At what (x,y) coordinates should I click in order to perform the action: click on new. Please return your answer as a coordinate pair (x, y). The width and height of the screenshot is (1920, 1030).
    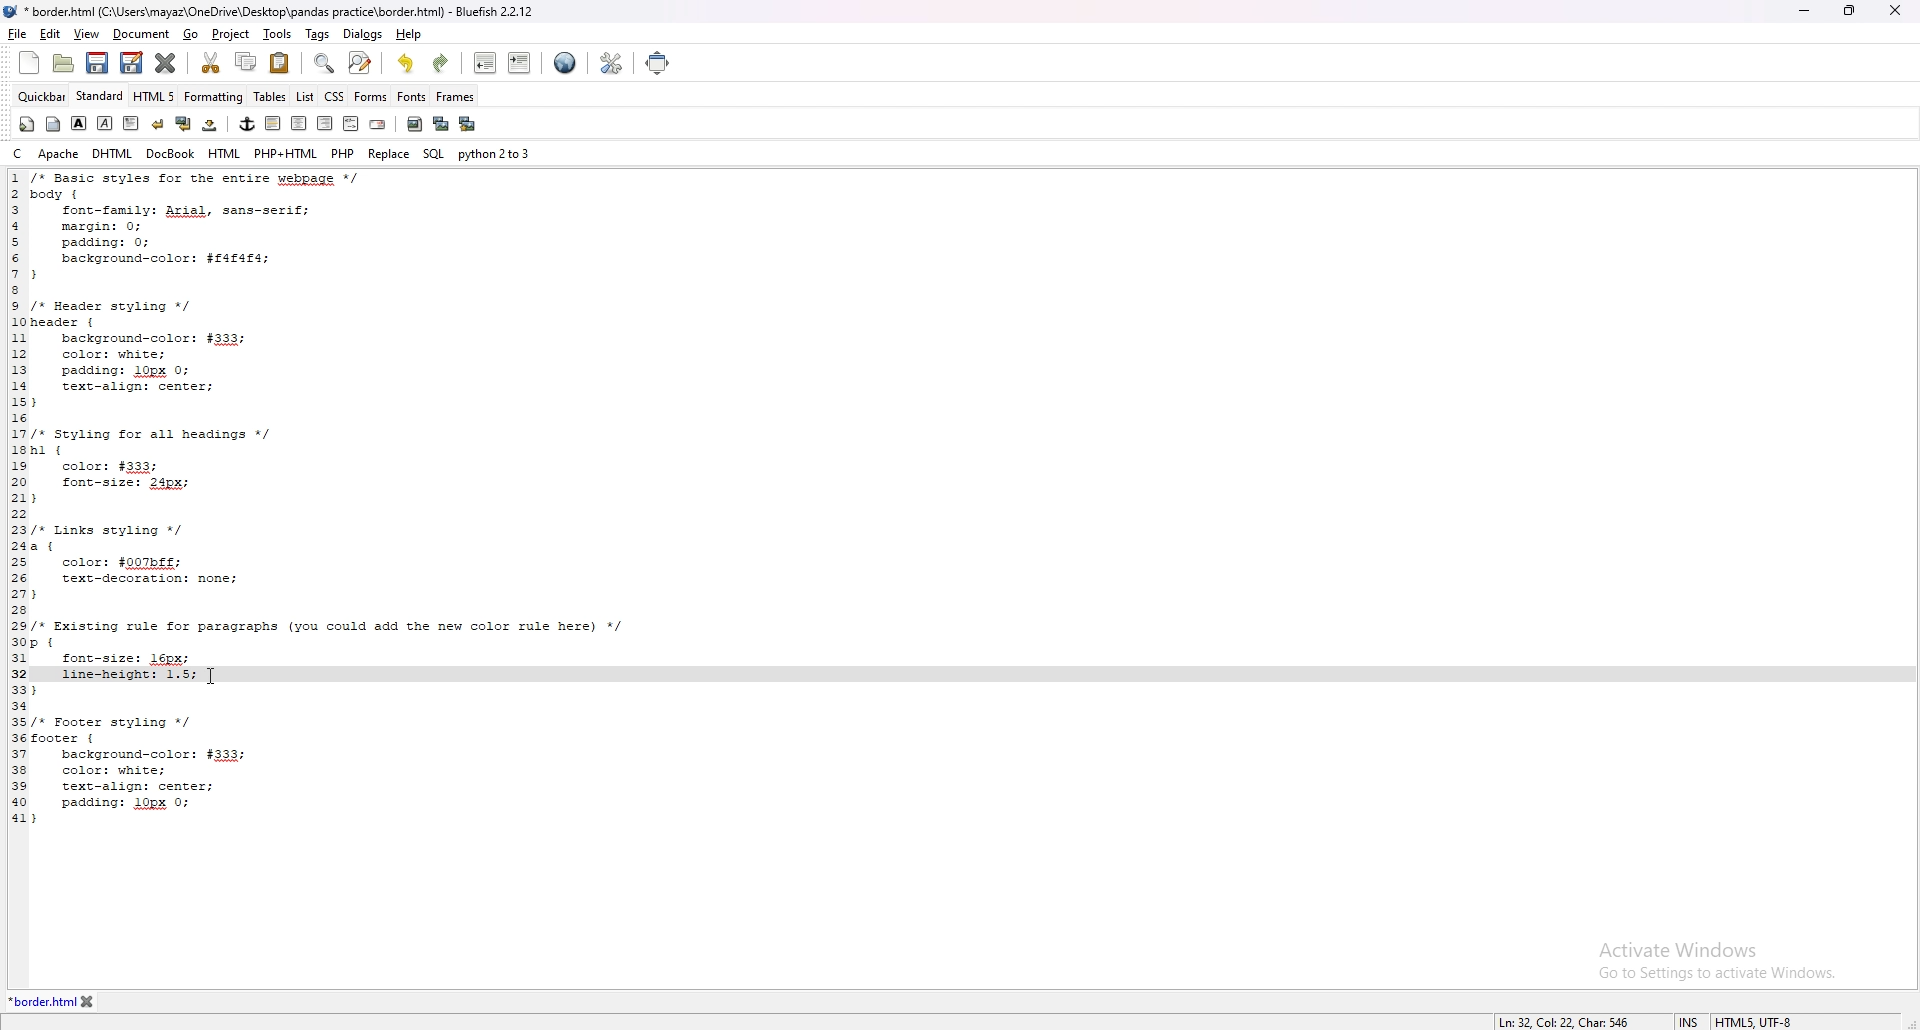
    Looking at the image, I should click on (29, 62).